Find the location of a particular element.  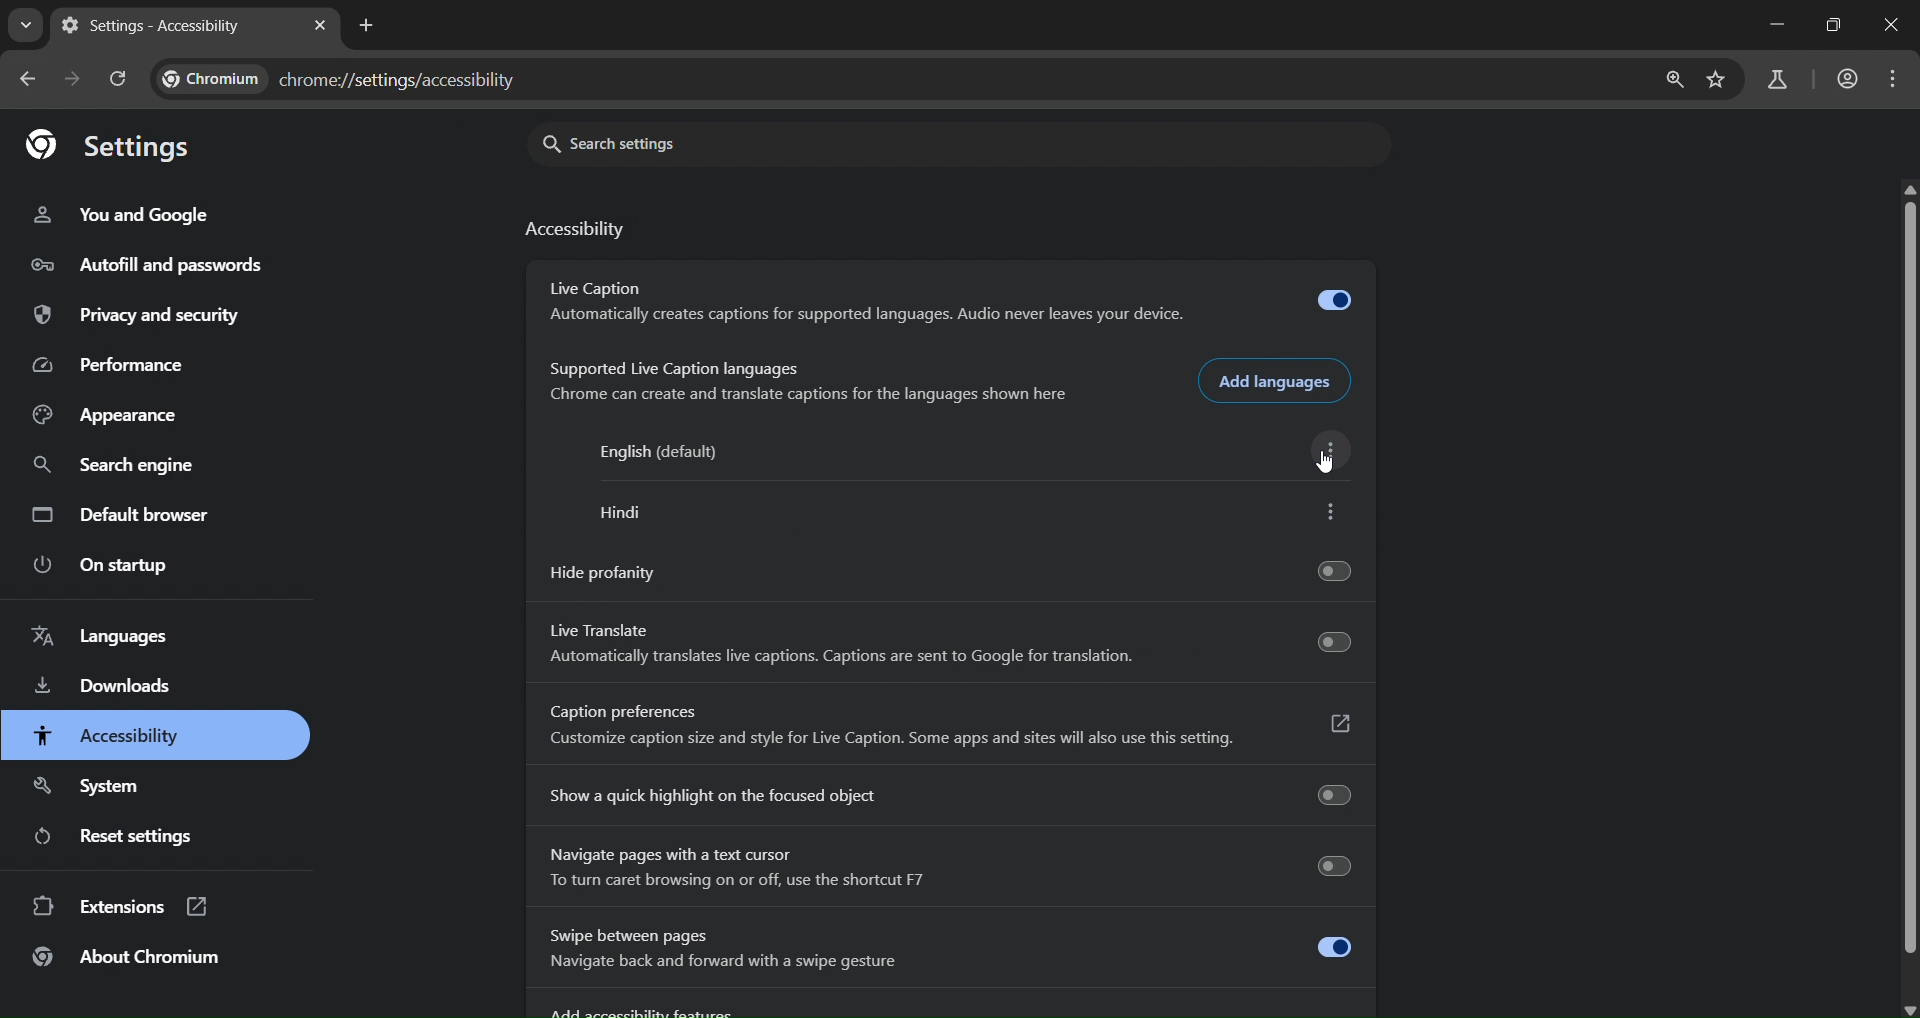

Caption preferences
Customize caption size and style for Live Caption. Some apps and sites will also use this setting. is located at coordinates (950, 728).